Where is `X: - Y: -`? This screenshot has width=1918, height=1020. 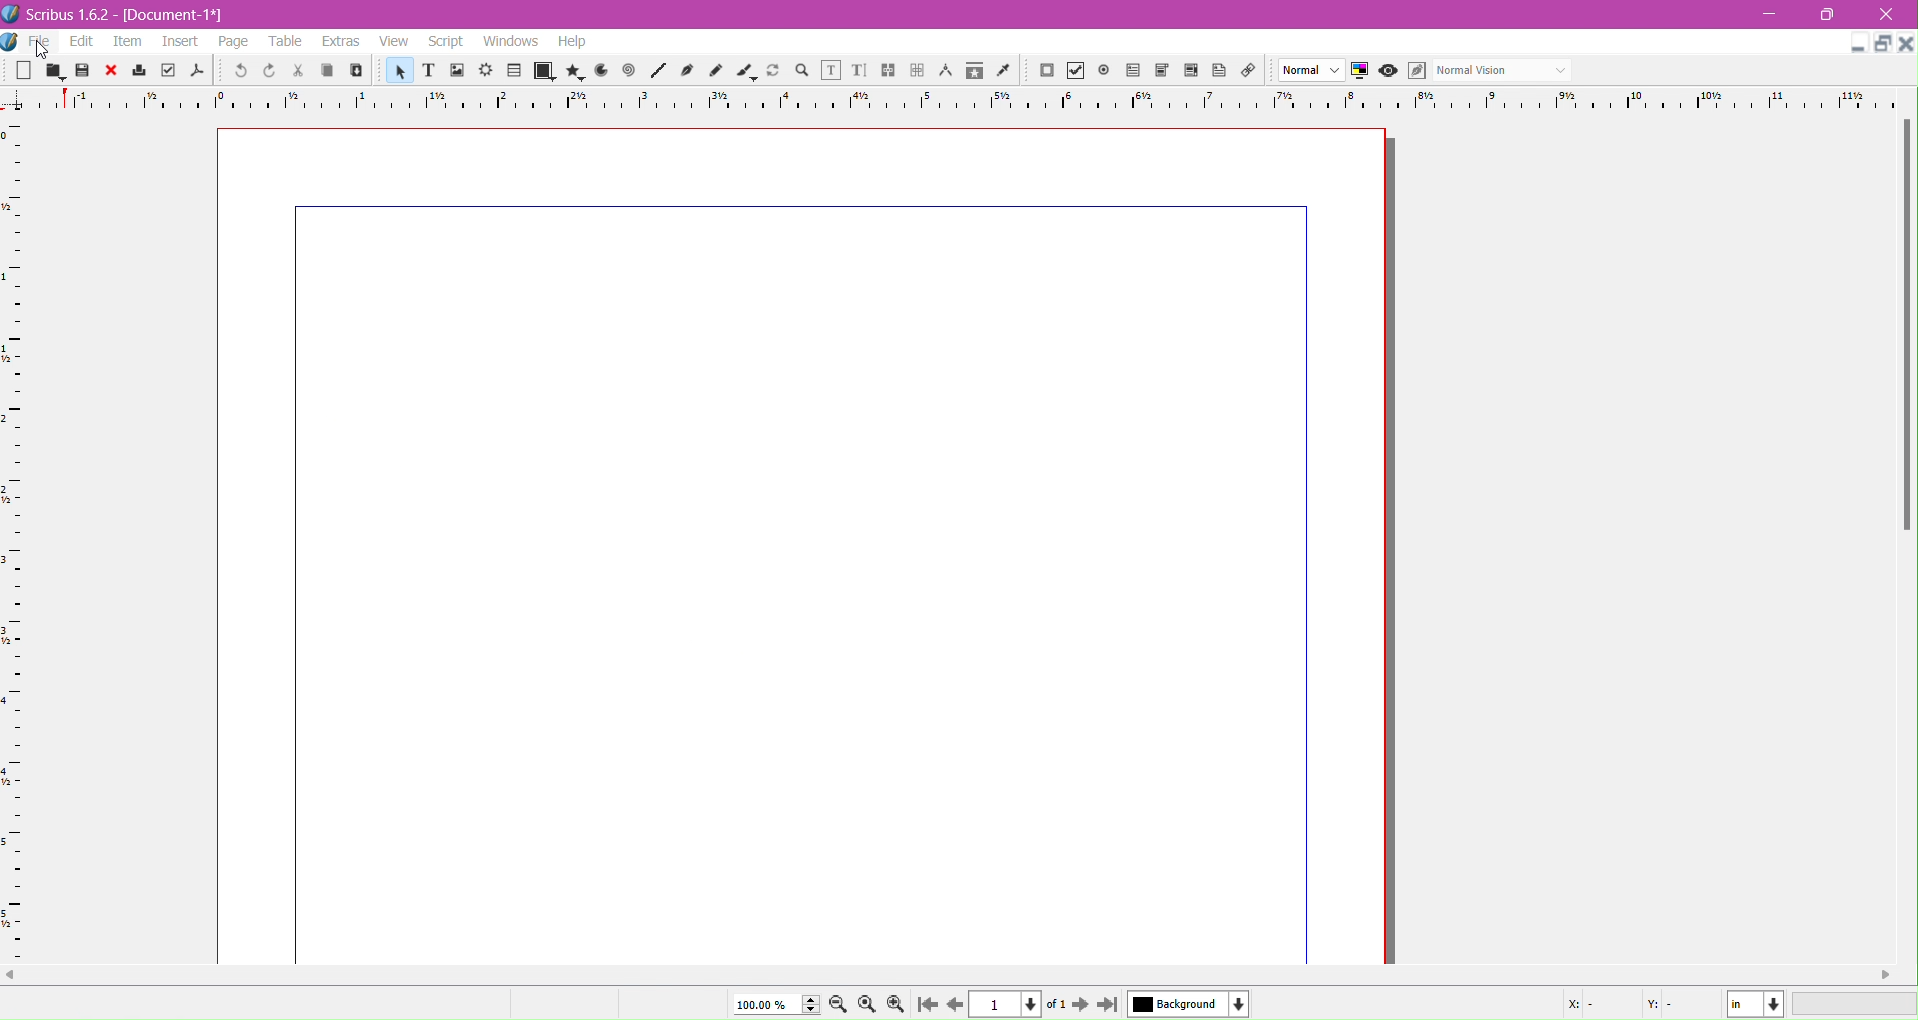
X: - Y: - is located at coordinates (1619, 1005).